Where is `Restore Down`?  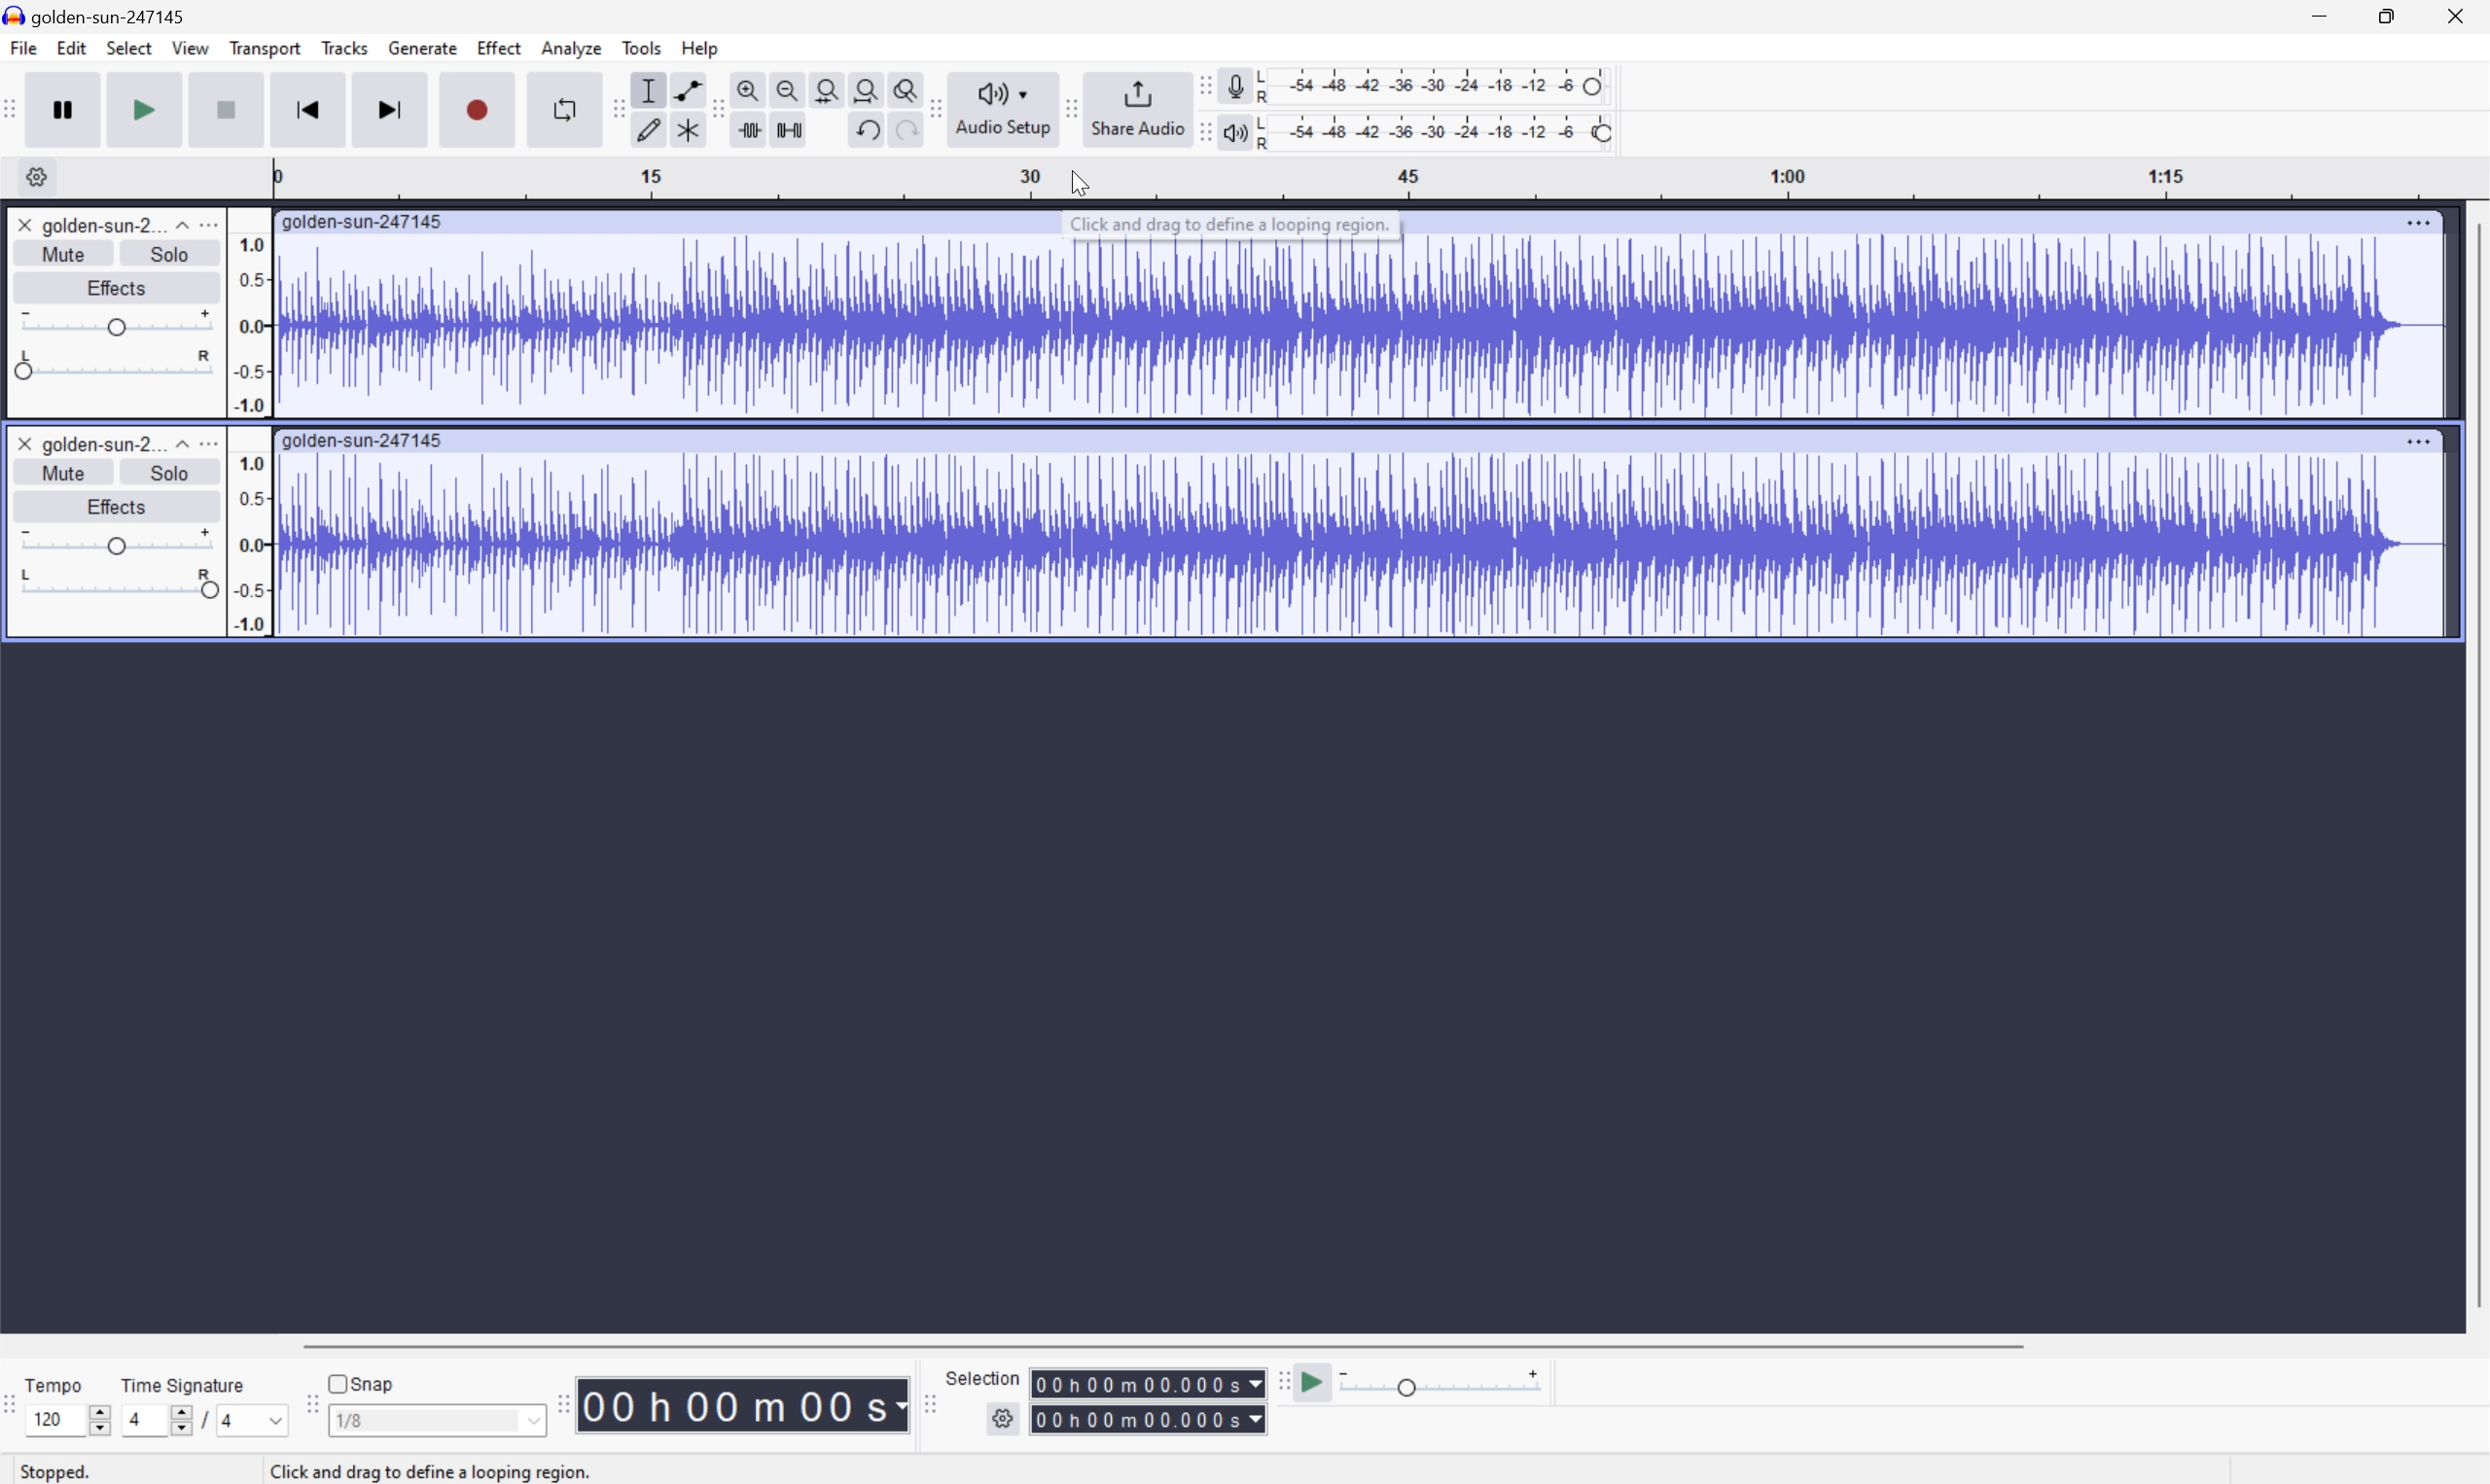
Restore Down is located at coordinates (2386, 15).